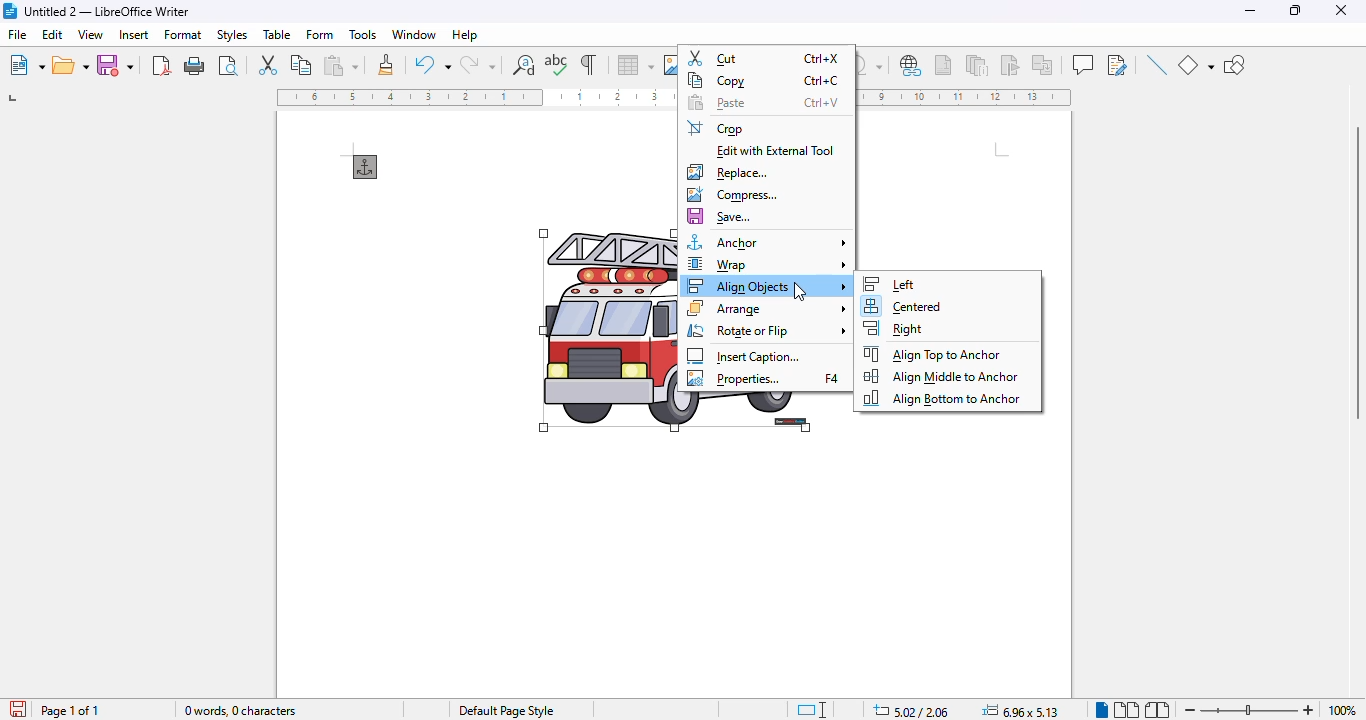 This screenshot has height=720, width=1366. What do you see at coordinates (90, 34) in the screenshot?
I see `view` at bounding box center [90, 34].